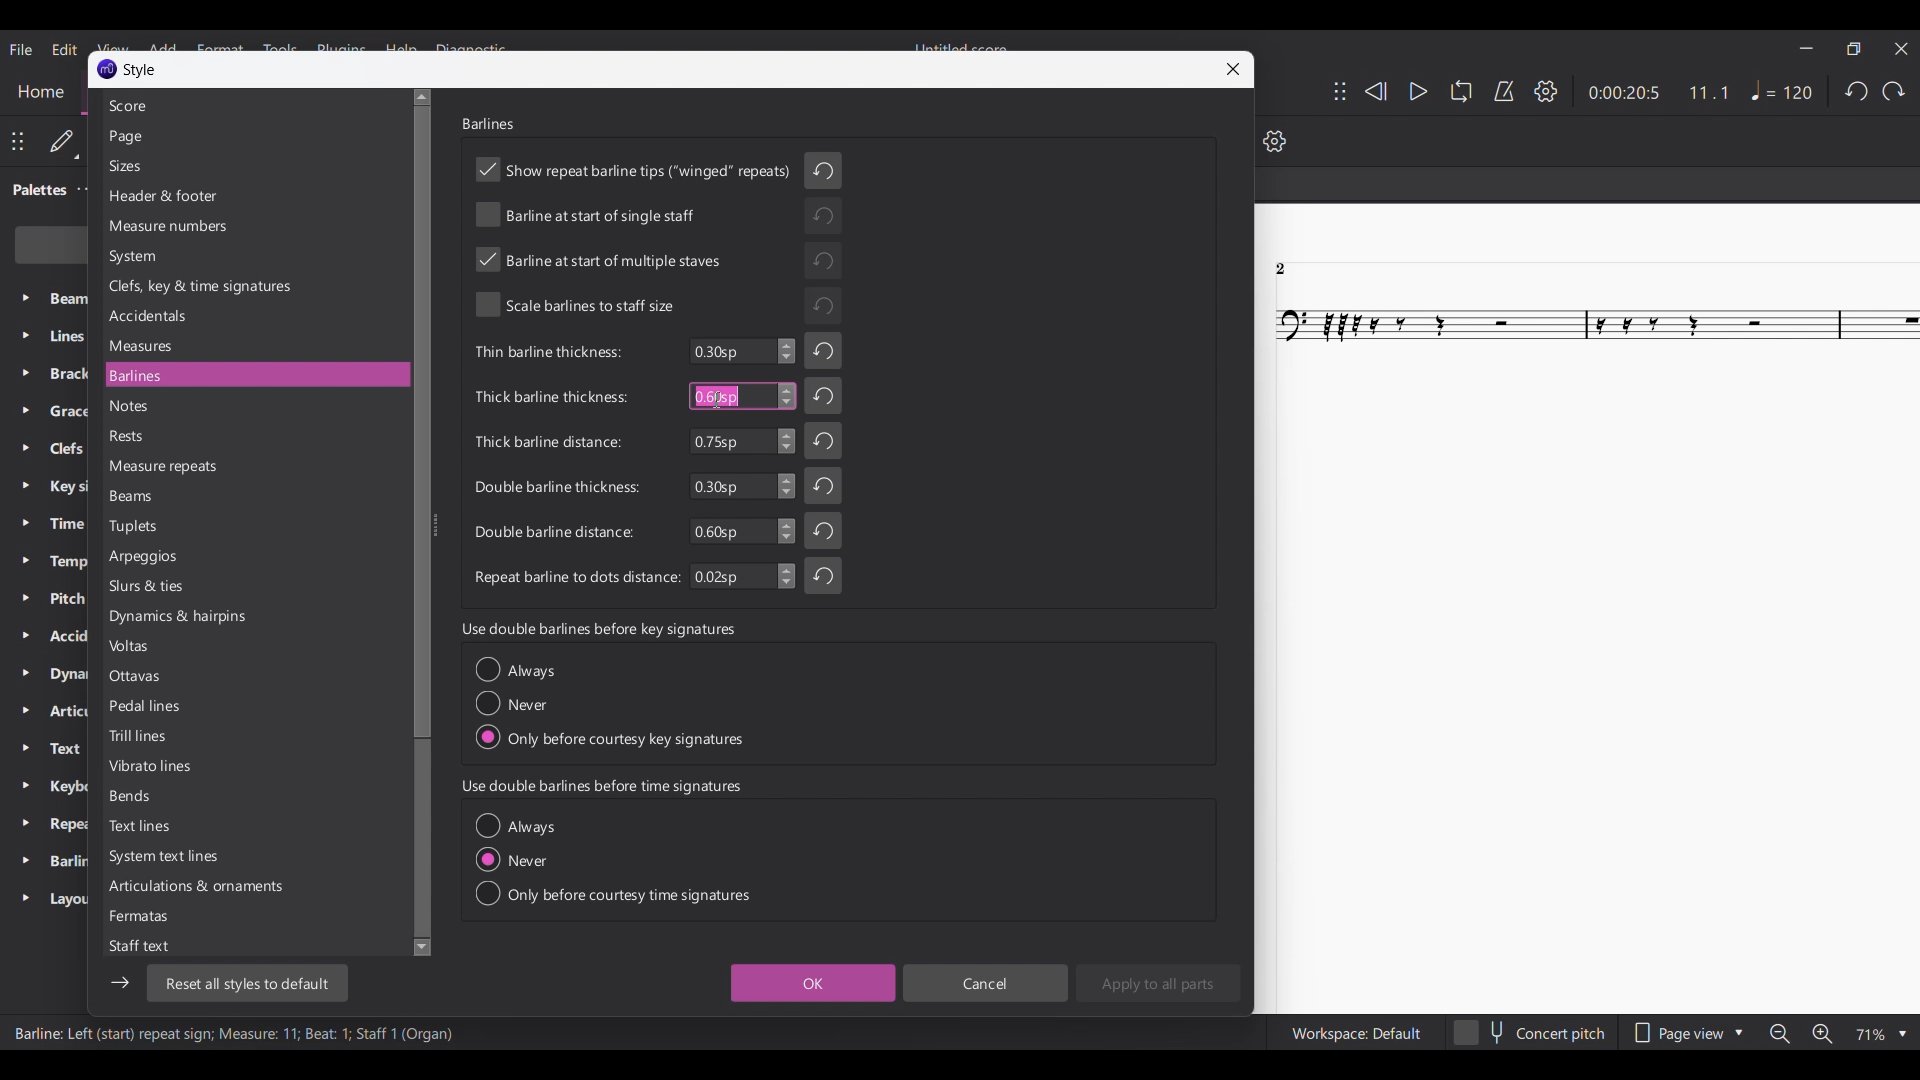  What do you see at coordinates (1355, 1033) in the screenshot?
I see `Workspace settings` at bounding box center [1355, 1033].